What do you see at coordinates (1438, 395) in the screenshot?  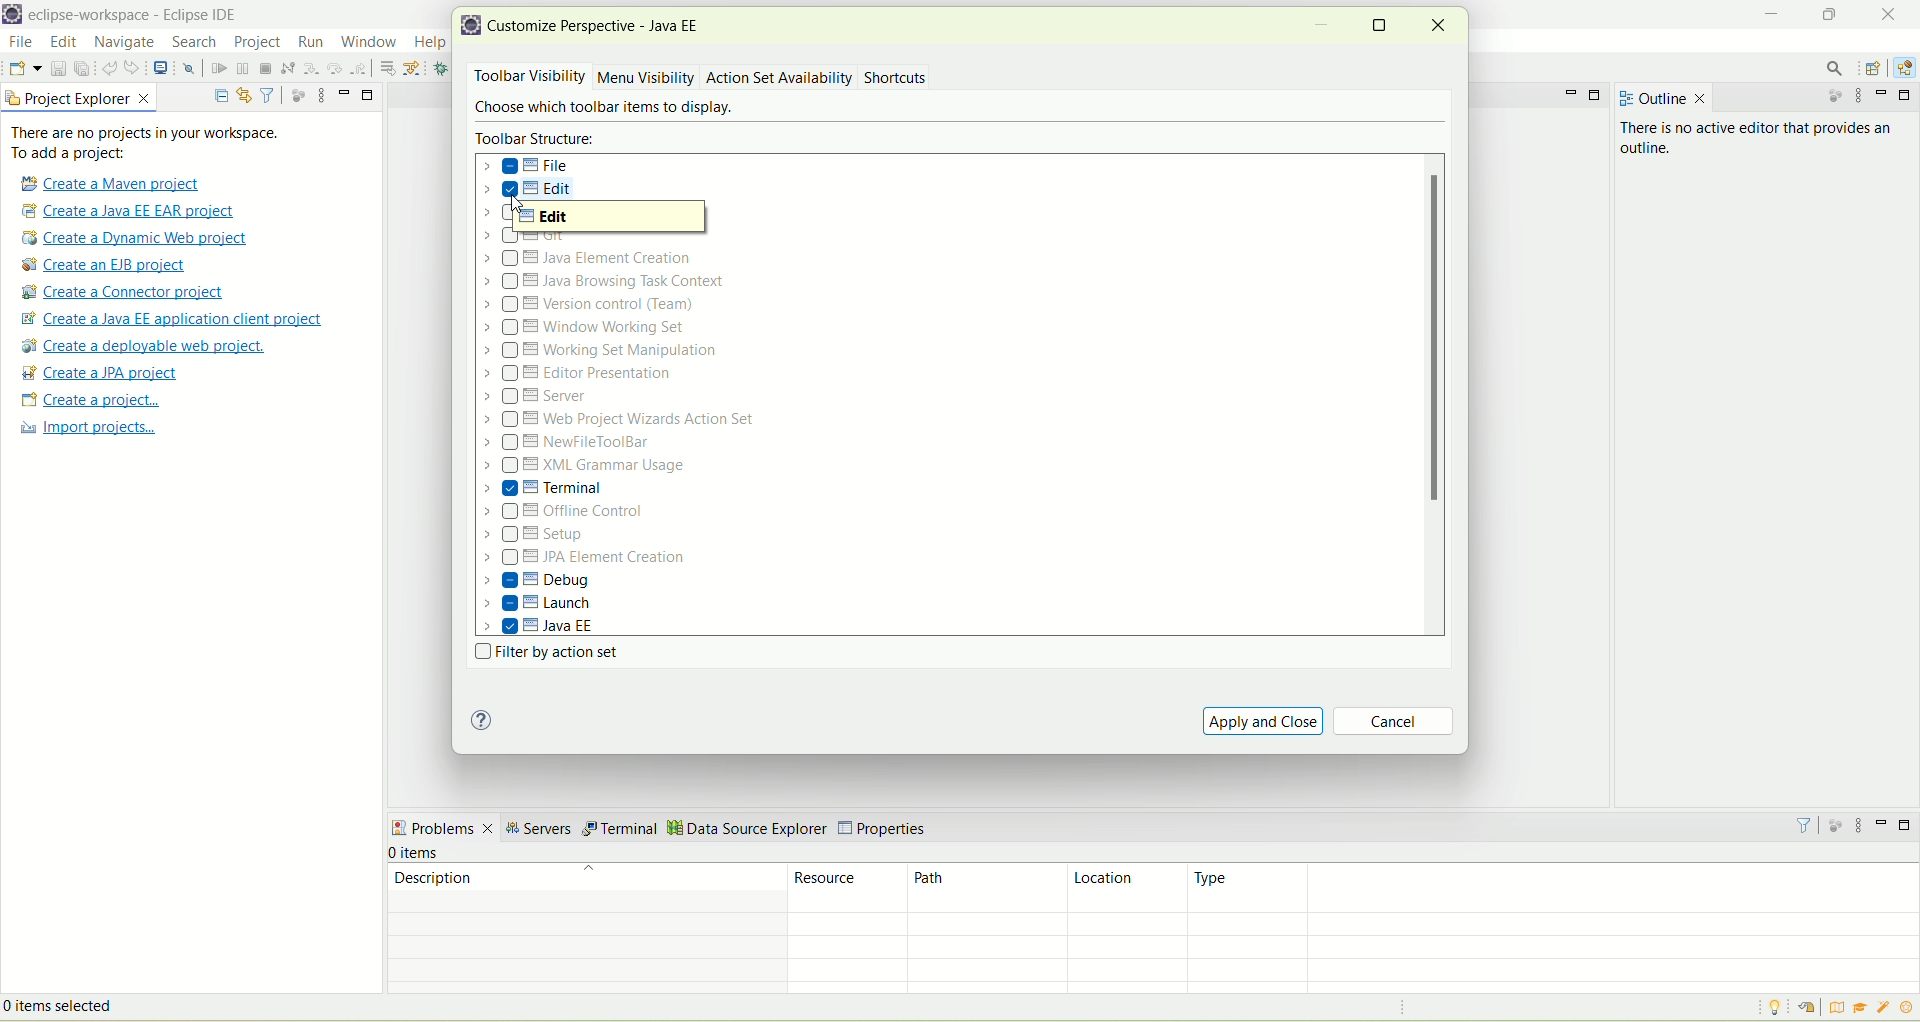 I see `scroll bar` at bounding box center [1438, 395].